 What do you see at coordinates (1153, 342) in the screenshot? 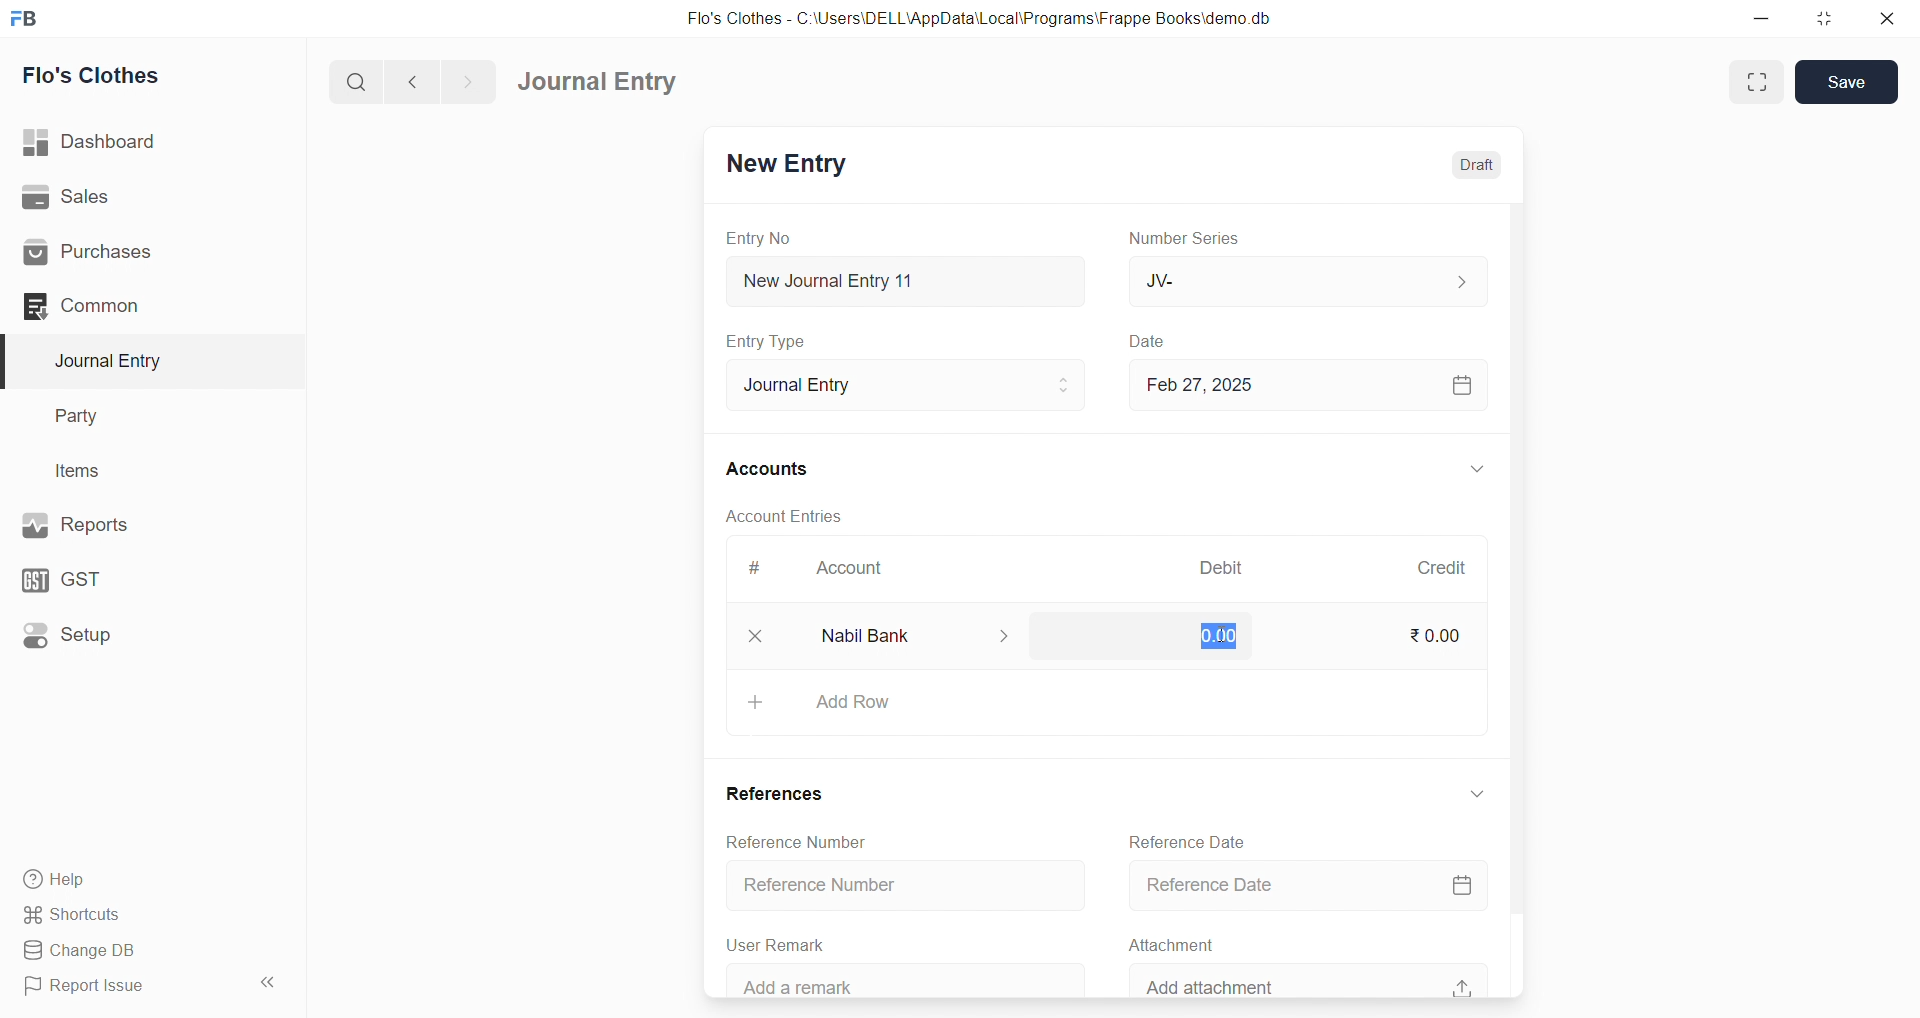
I see `Date` at bounding box center [1153, 342].